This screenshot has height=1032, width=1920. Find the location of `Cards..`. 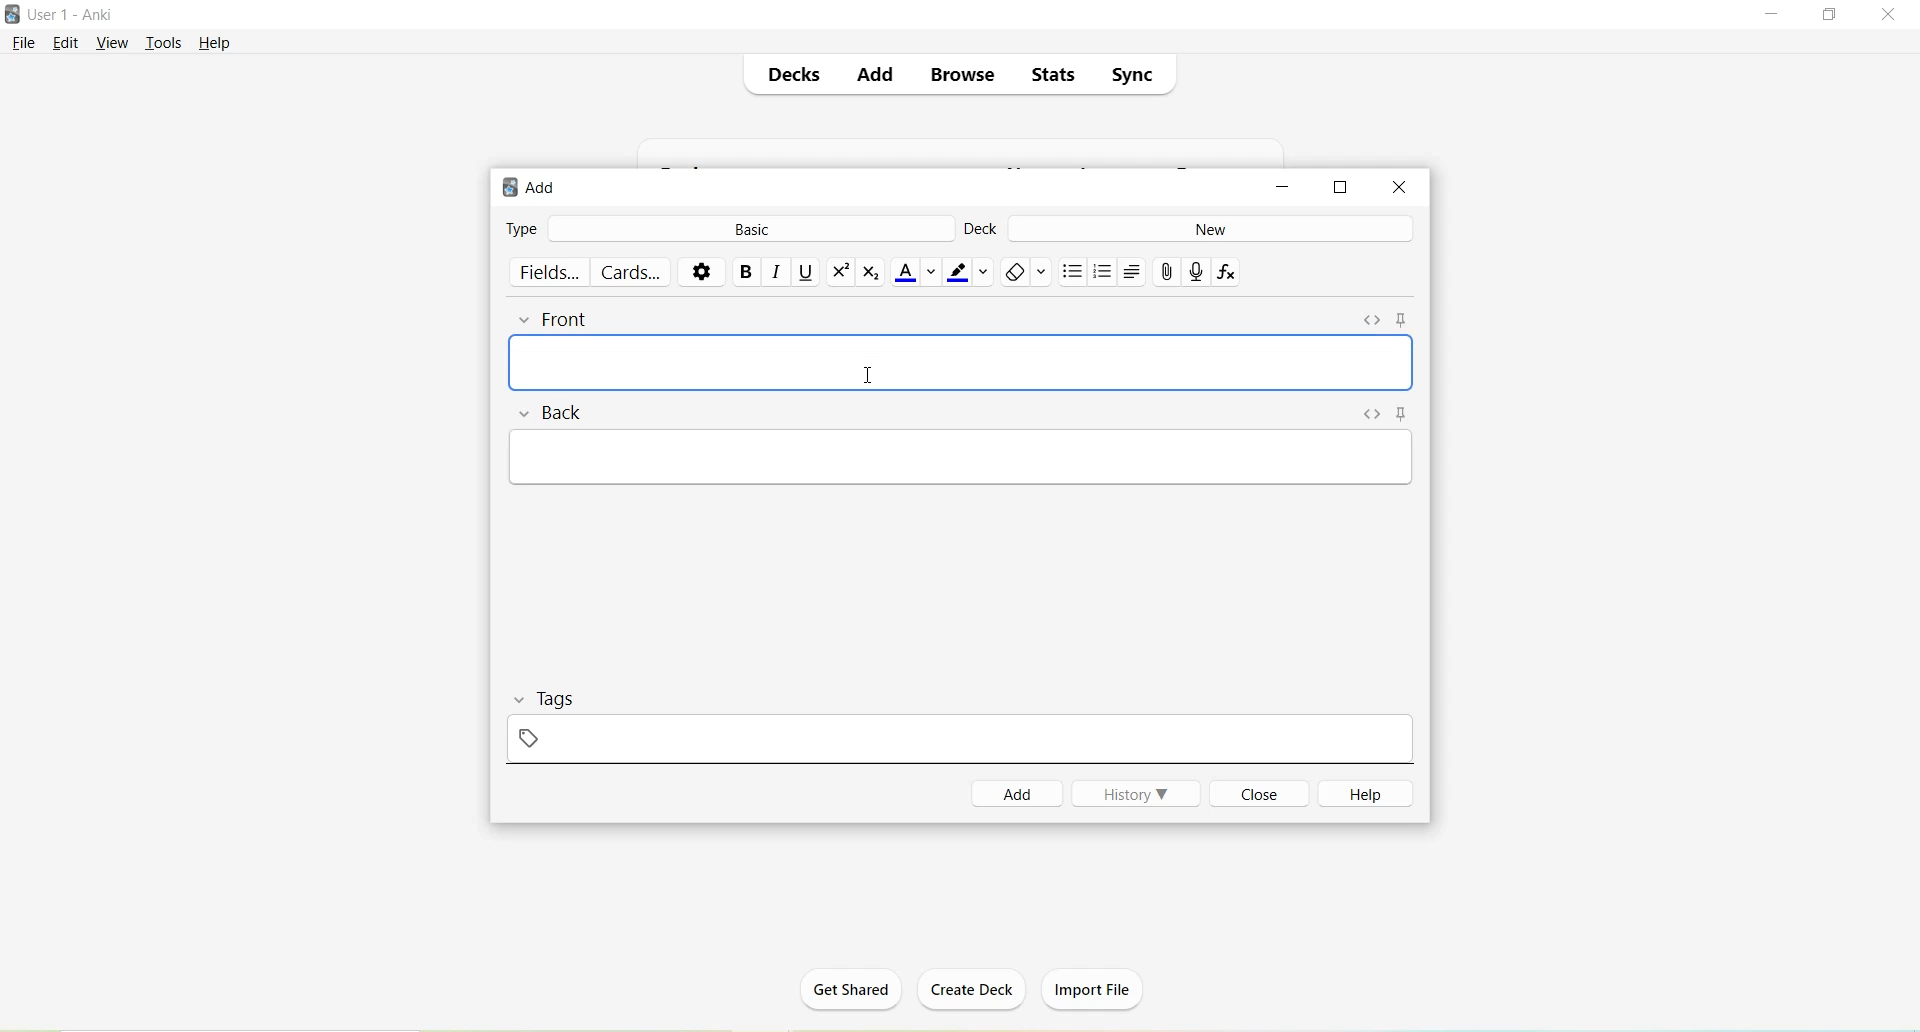

Cards.. is located at coordinates (633, 272).